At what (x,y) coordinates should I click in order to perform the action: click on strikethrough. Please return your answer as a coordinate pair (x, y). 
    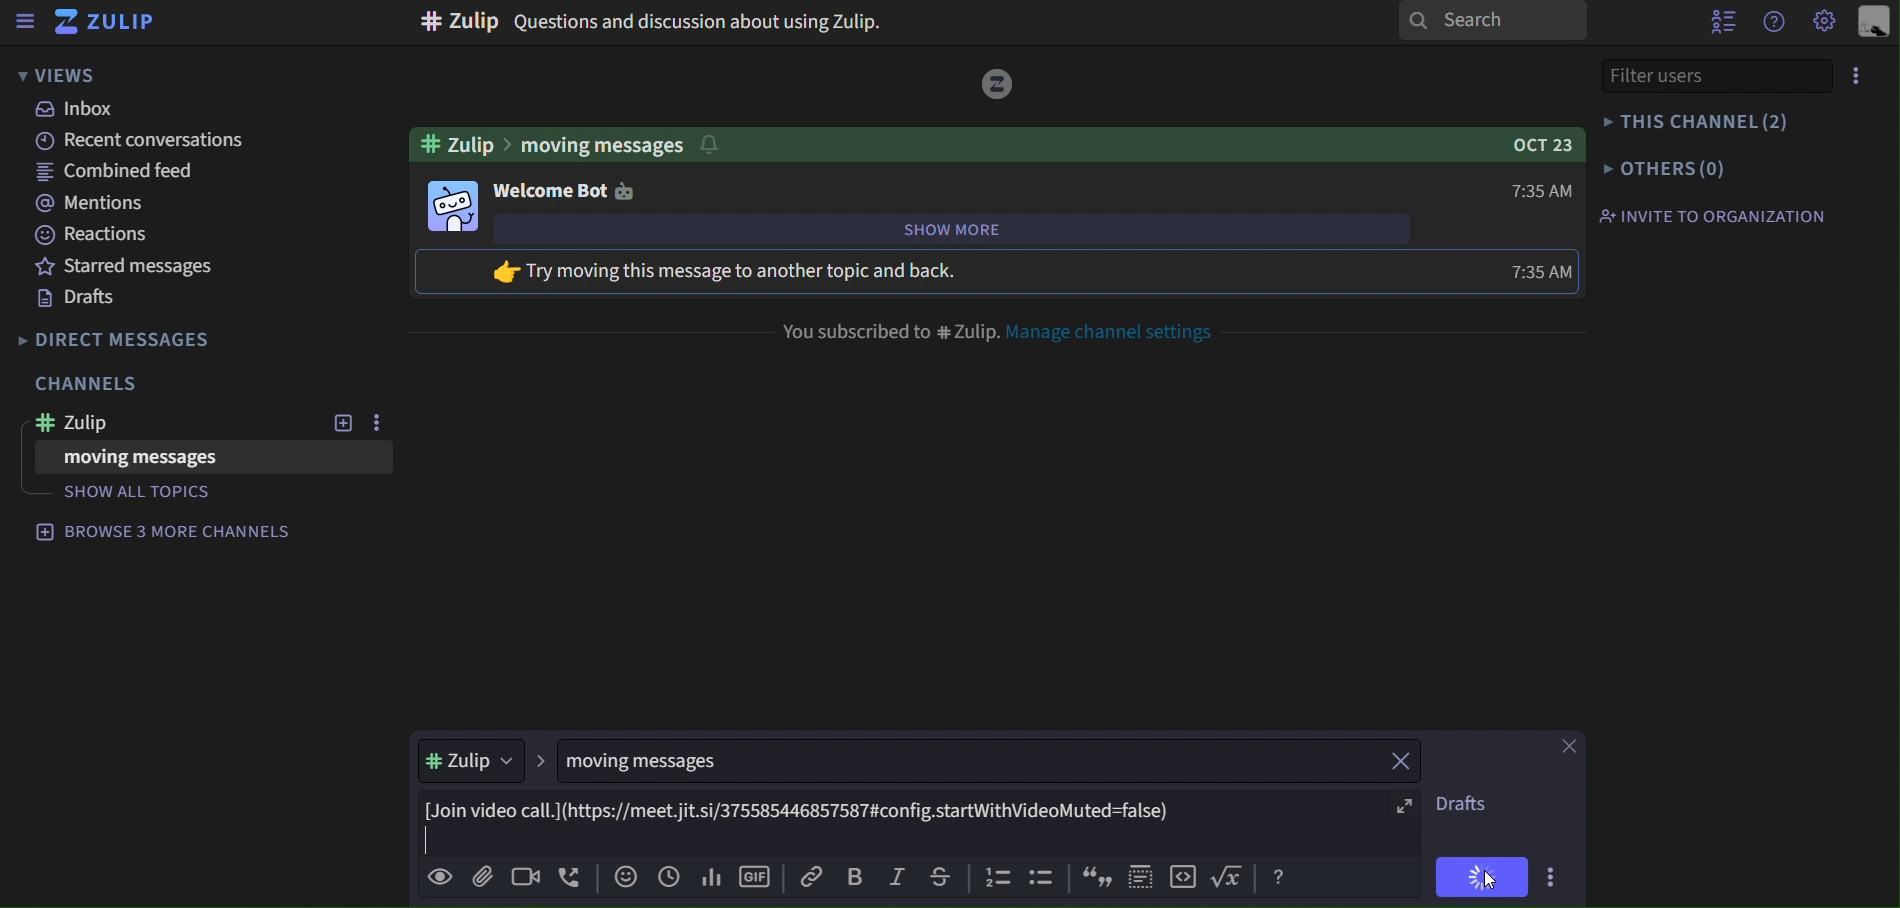
    Looking at the image, I should click on (940, 880).